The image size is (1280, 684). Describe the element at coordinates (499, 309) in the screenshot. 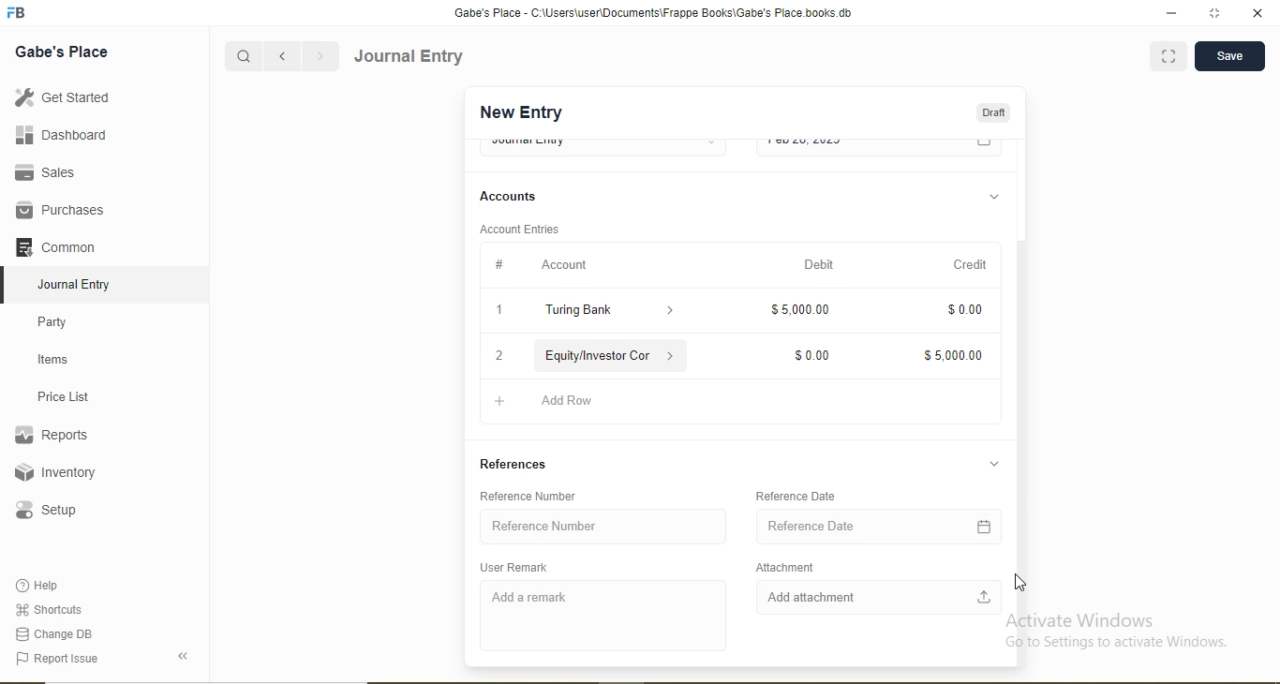

I see `1` at that location.